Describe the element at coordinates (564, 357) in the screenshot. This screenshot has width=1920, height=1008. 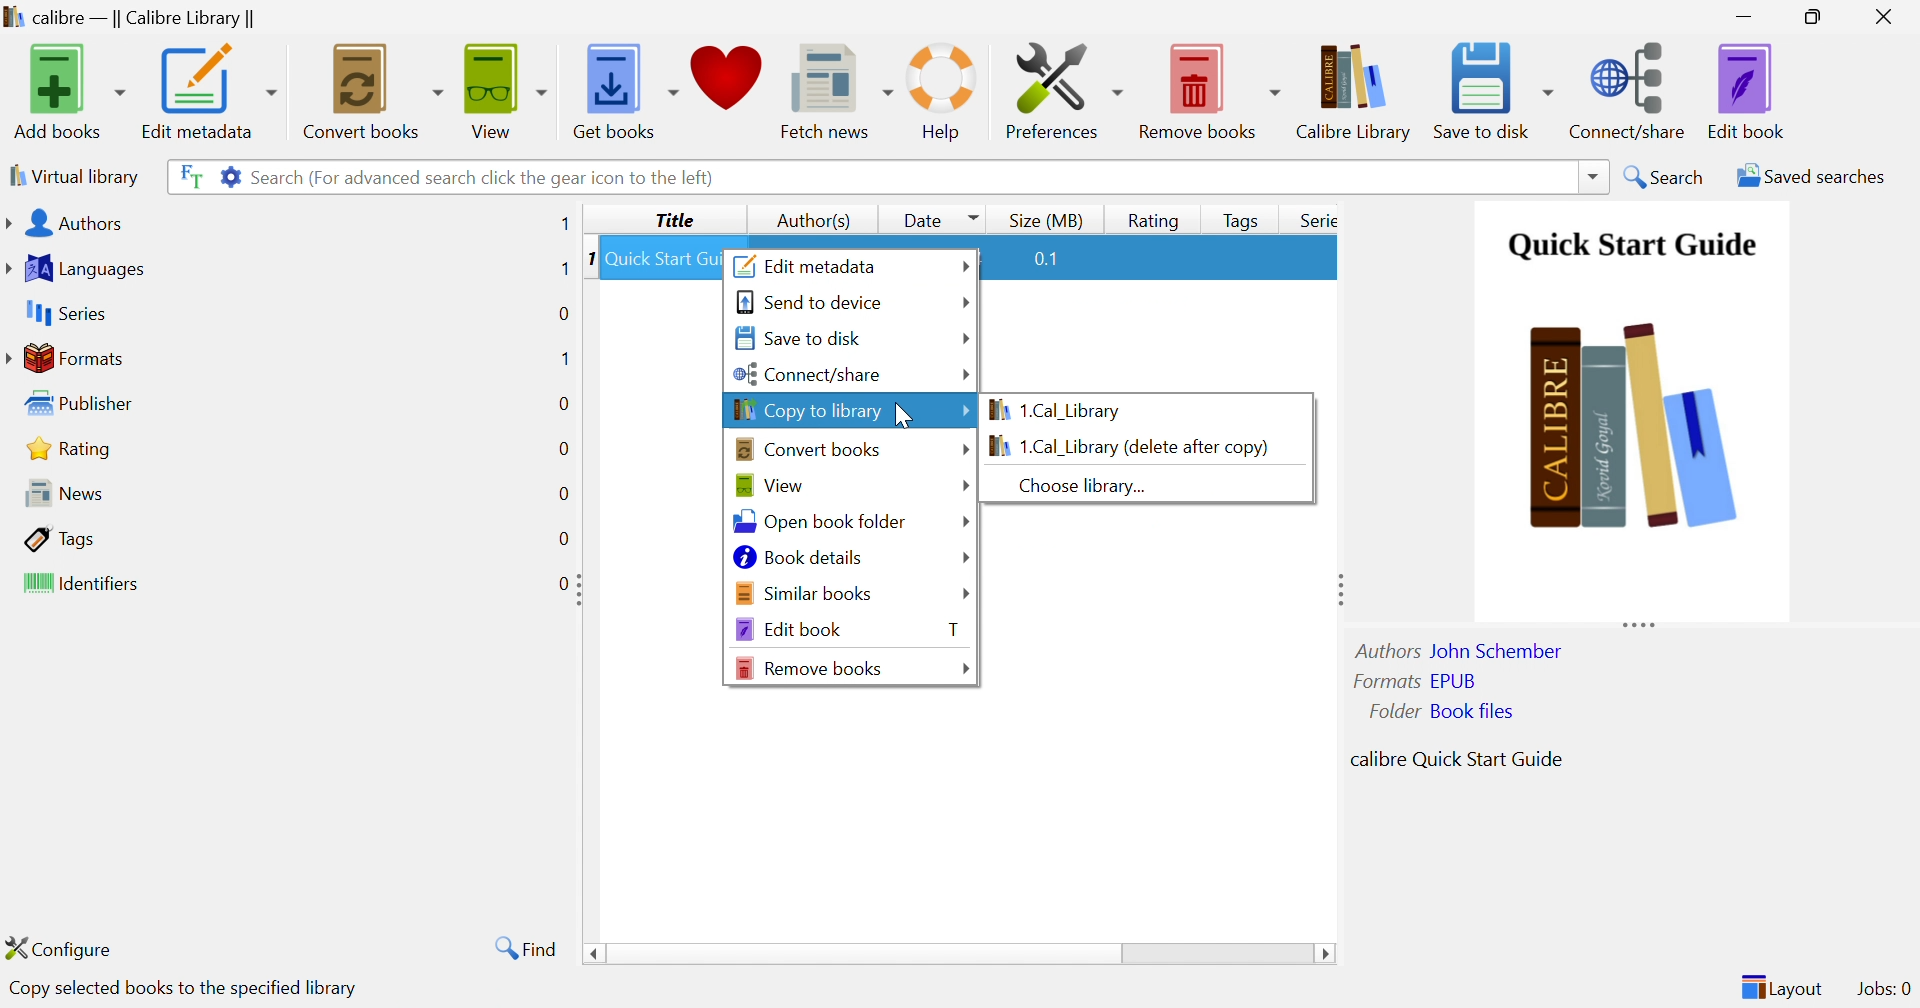
I see `1` at that location.